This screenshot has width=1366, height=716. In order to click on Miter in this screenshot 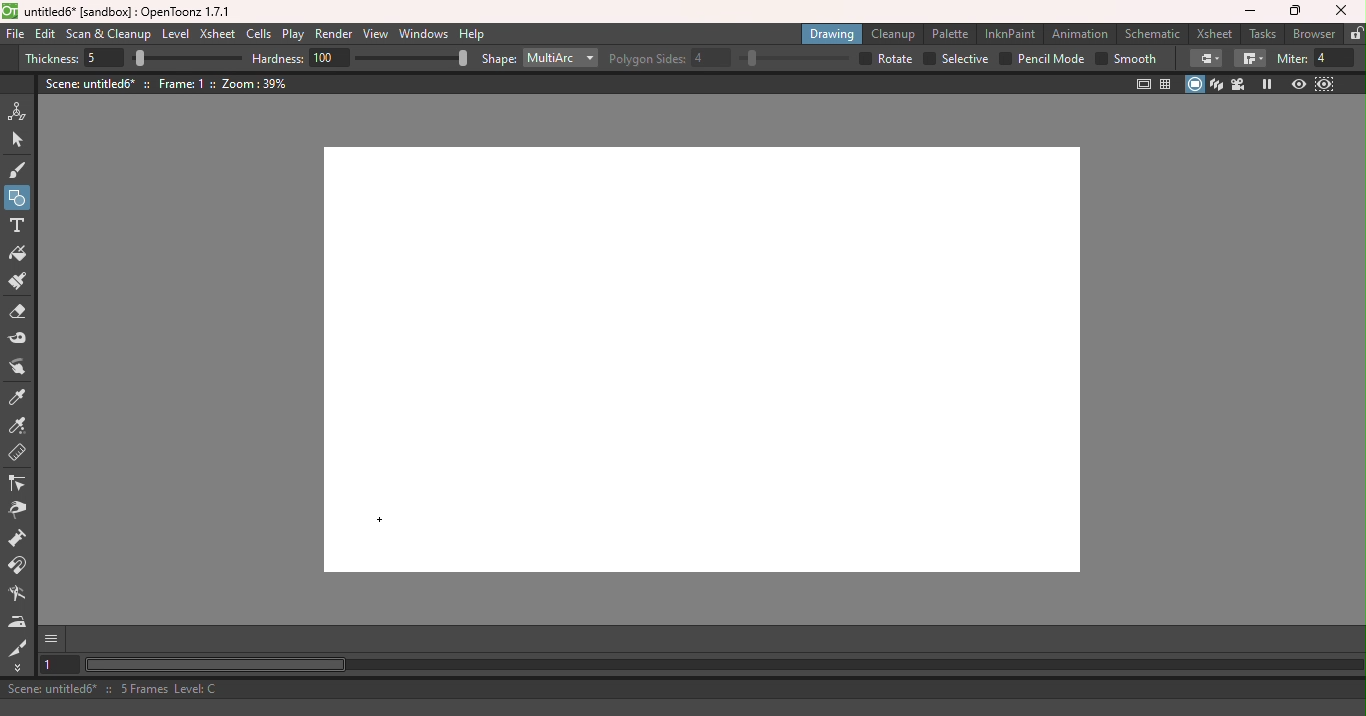, I will do `click(1316, 59)`.